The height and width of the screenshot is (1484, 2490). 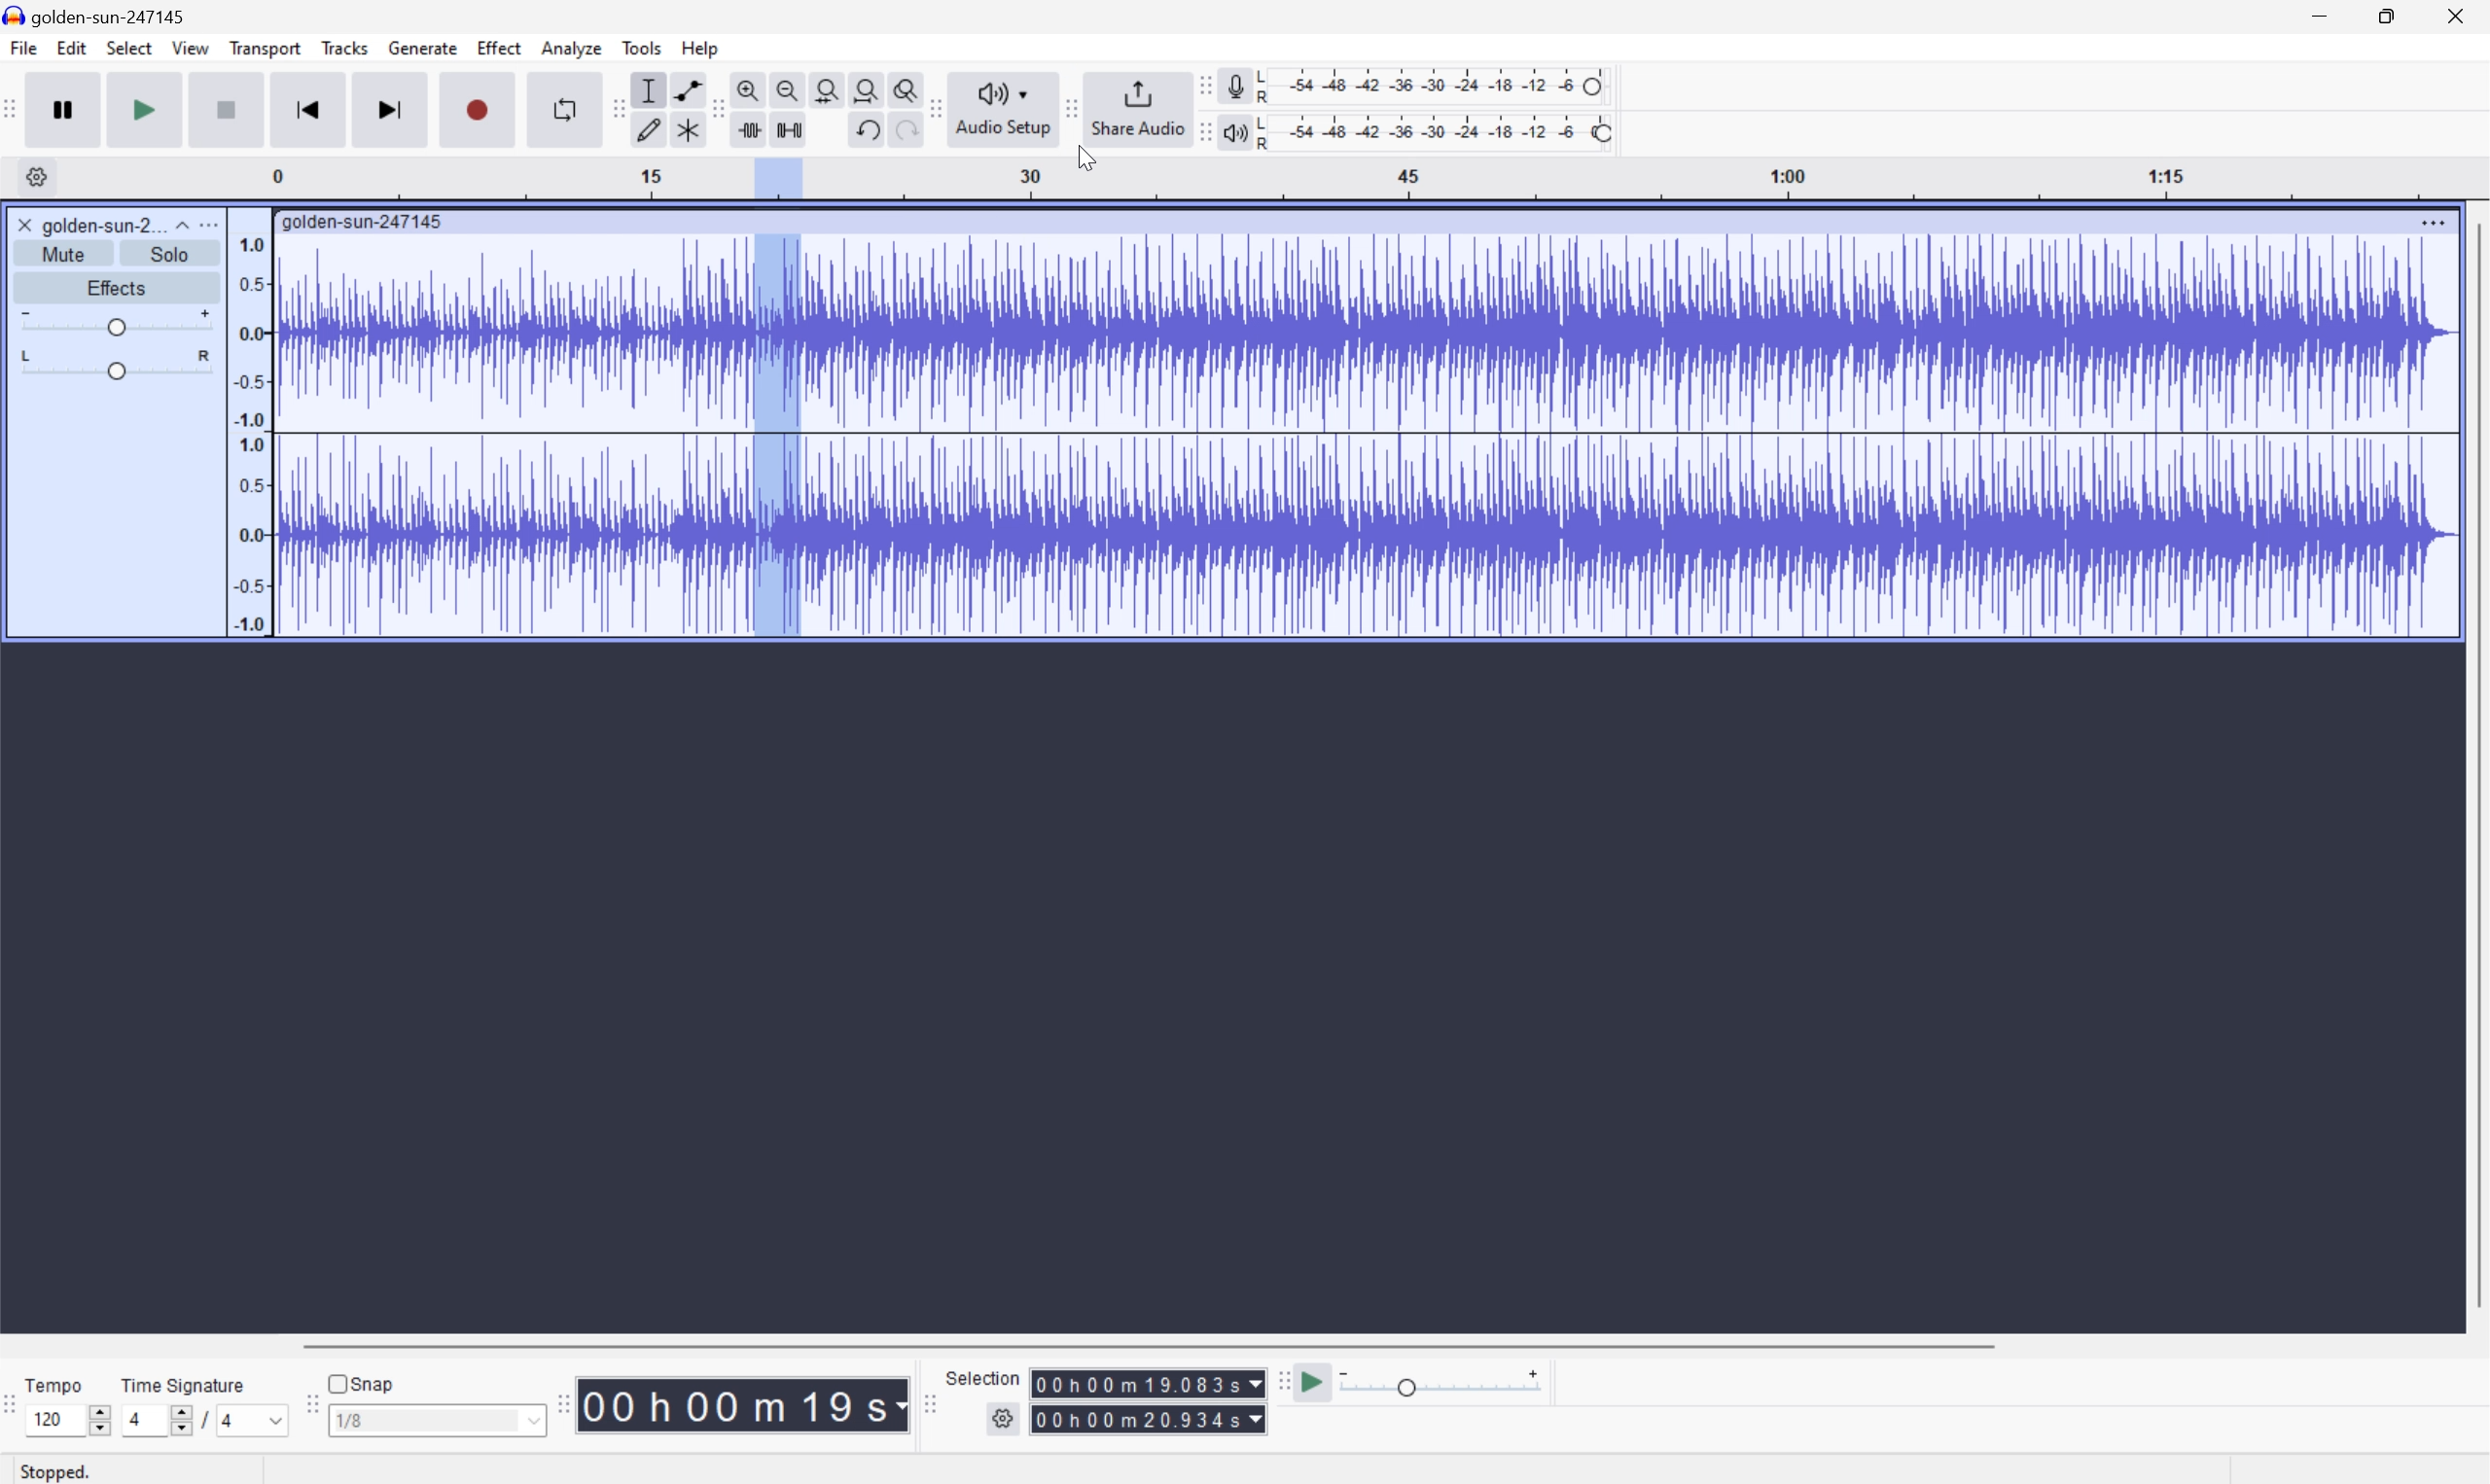 What do you see at coordinates (747, 90) in the screenshot?
I see `Zoom in` at bounding box center [747, 90].